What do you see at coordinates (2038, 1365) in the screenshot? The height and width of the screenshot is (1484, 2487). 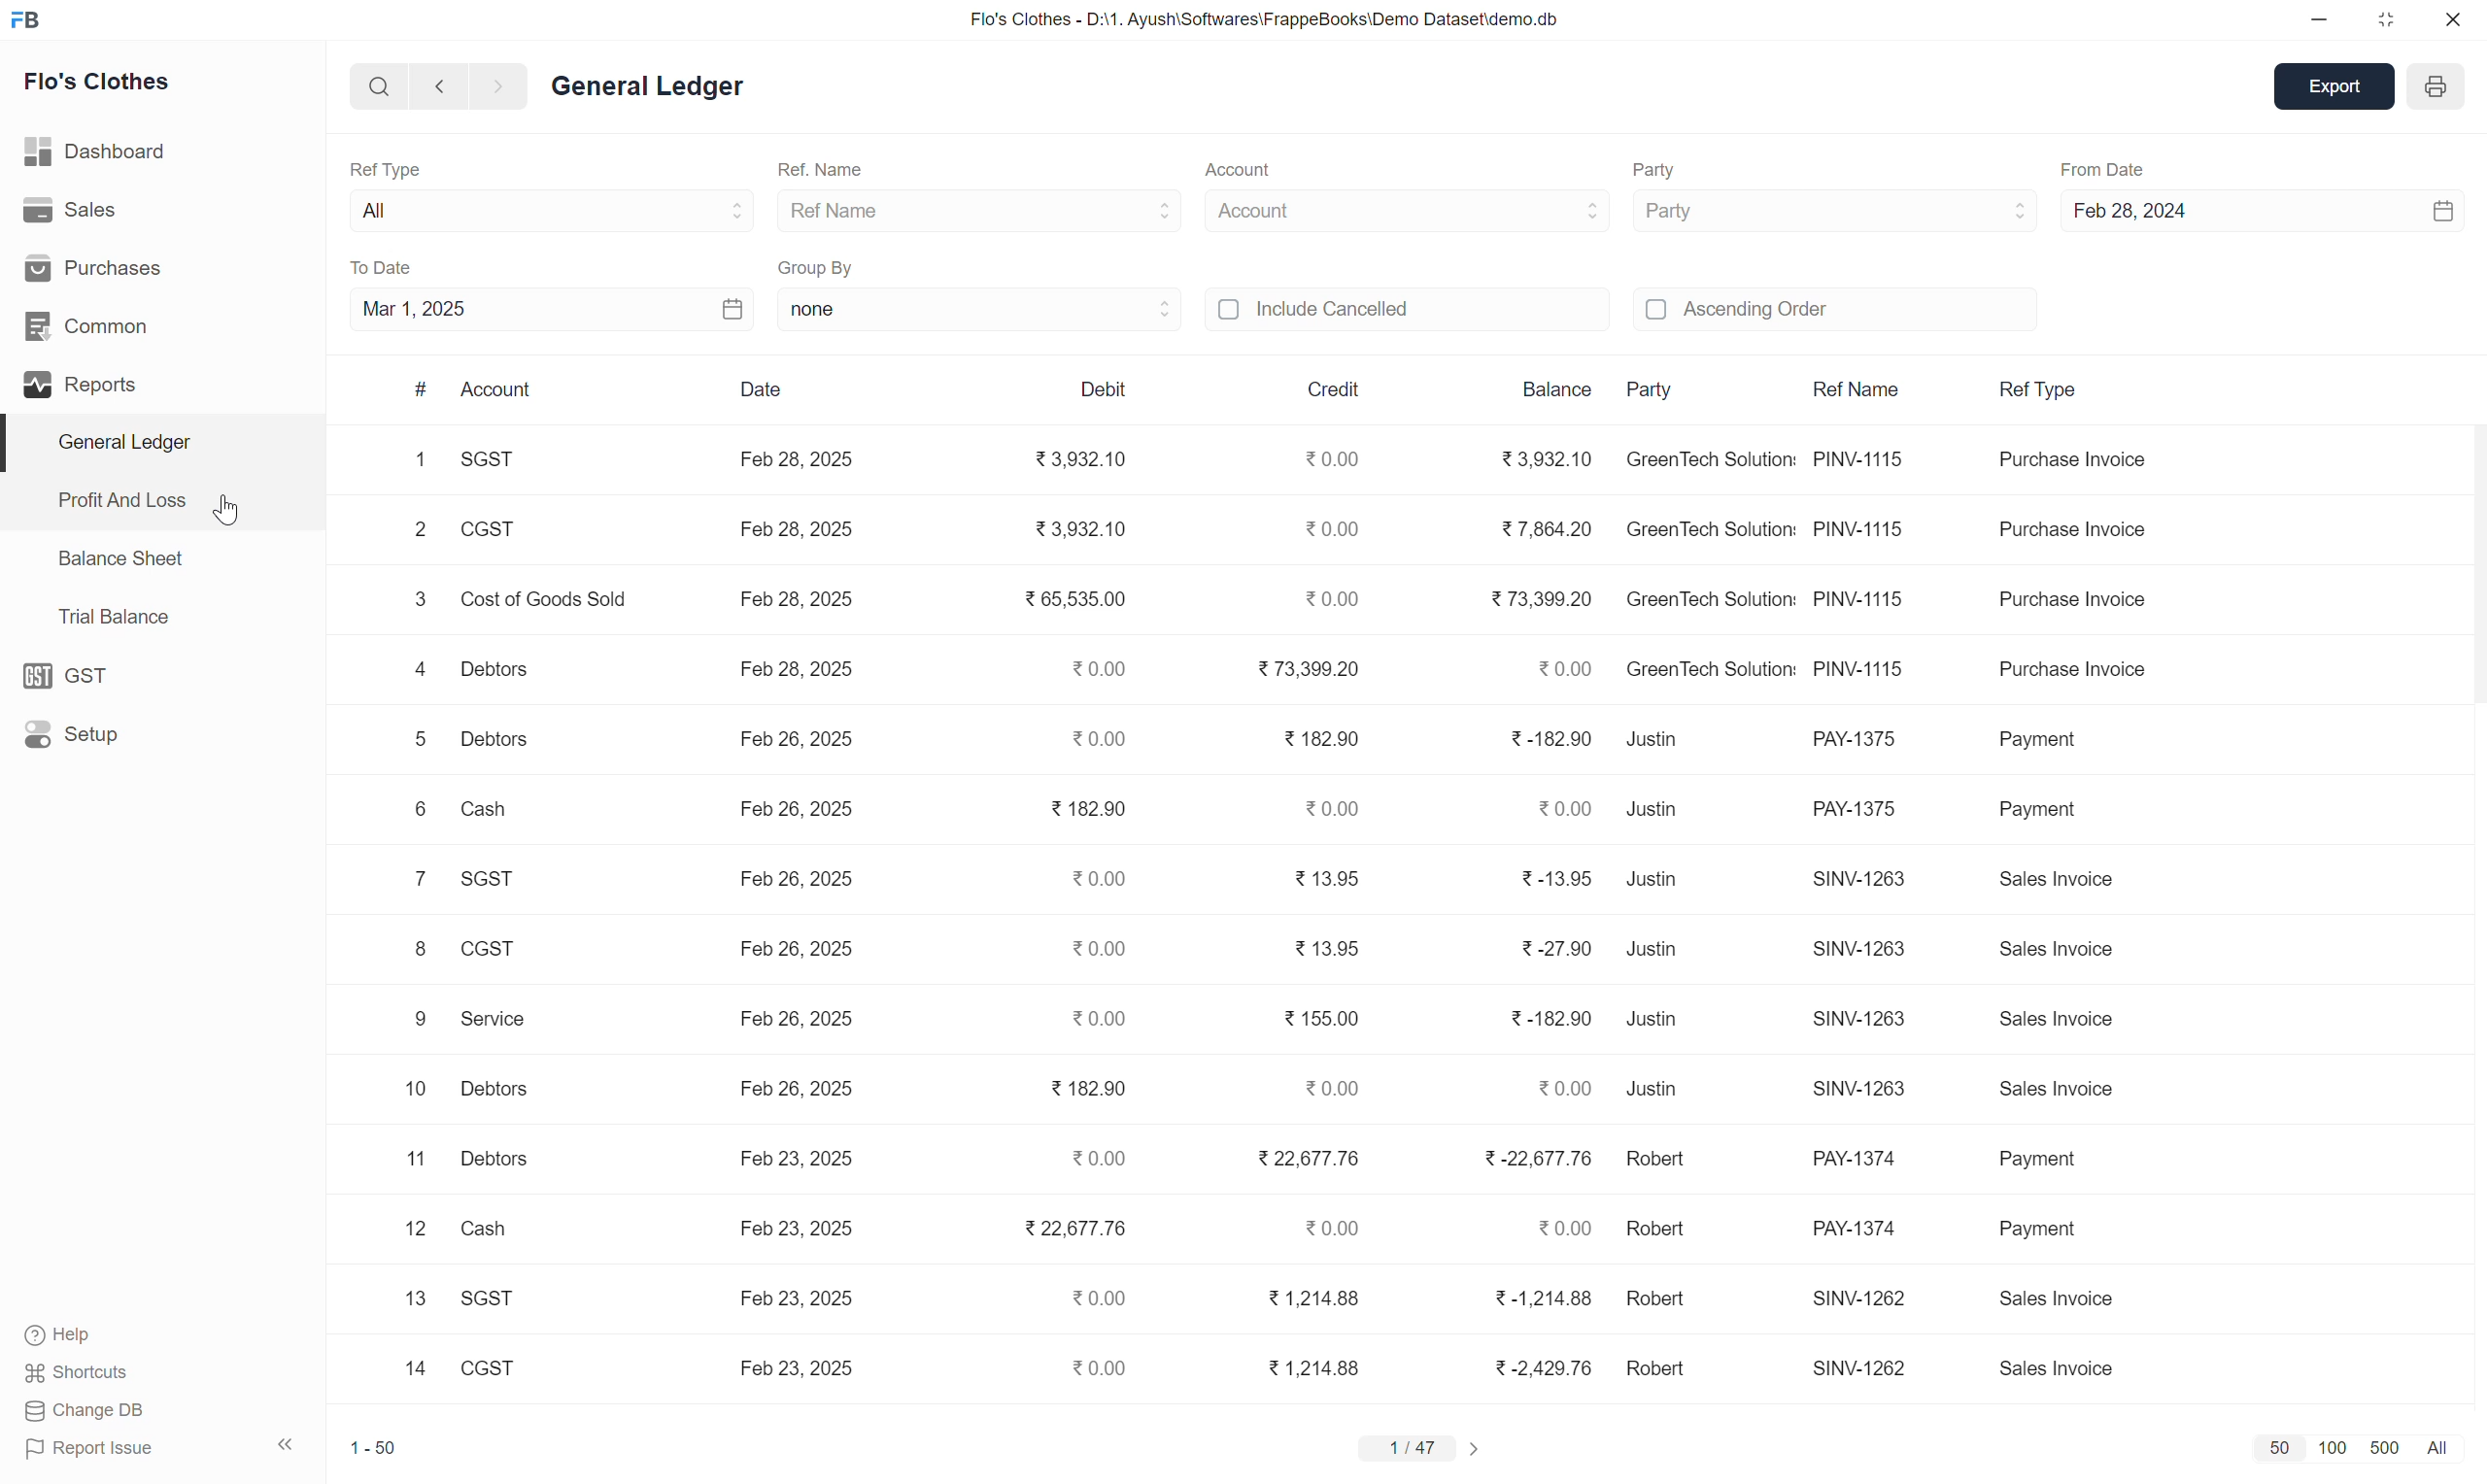 I see `Sales Invoice` at bounding box center [2038, 1365].